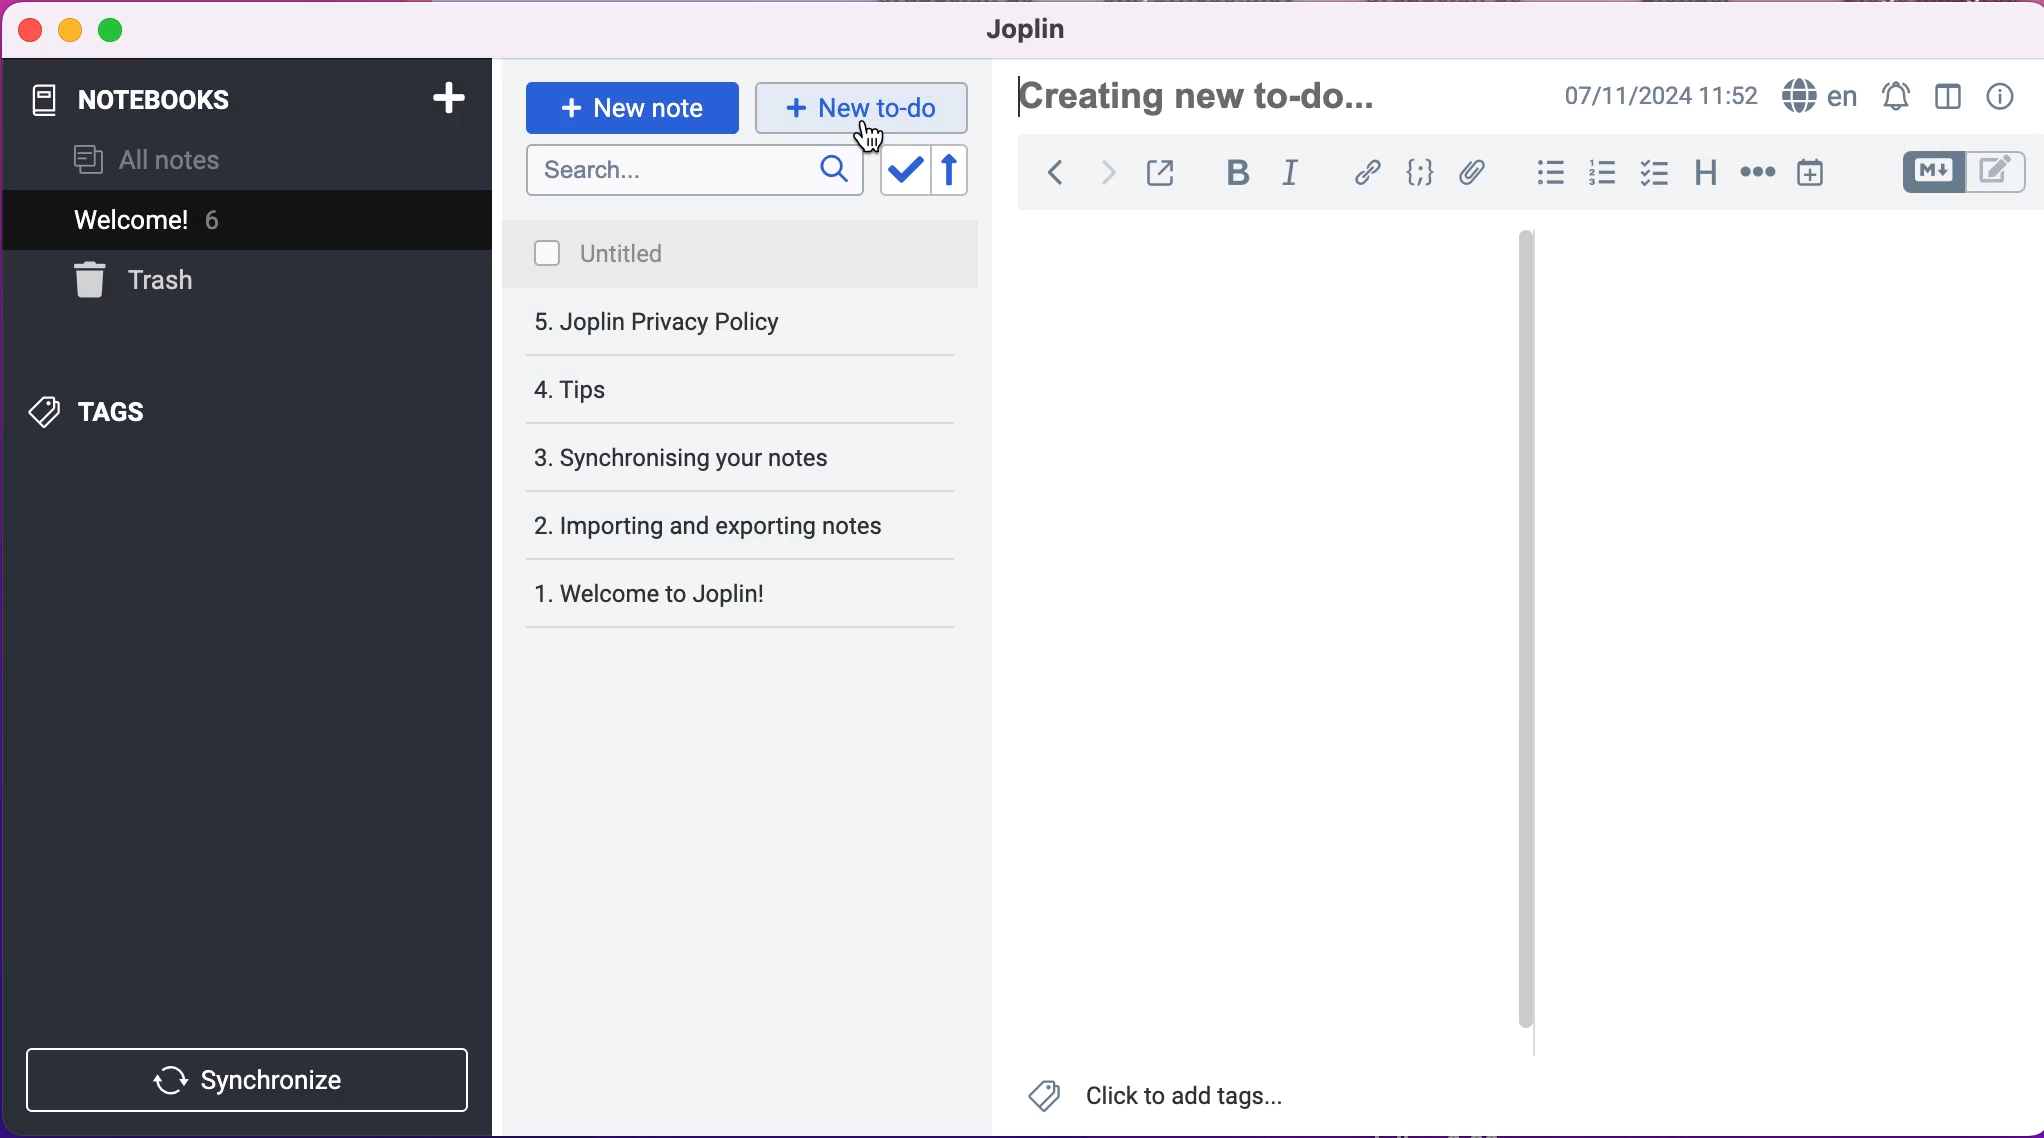  Describe the element at coordinates (1055, 176) in the screenshot. I see `back` at that location.